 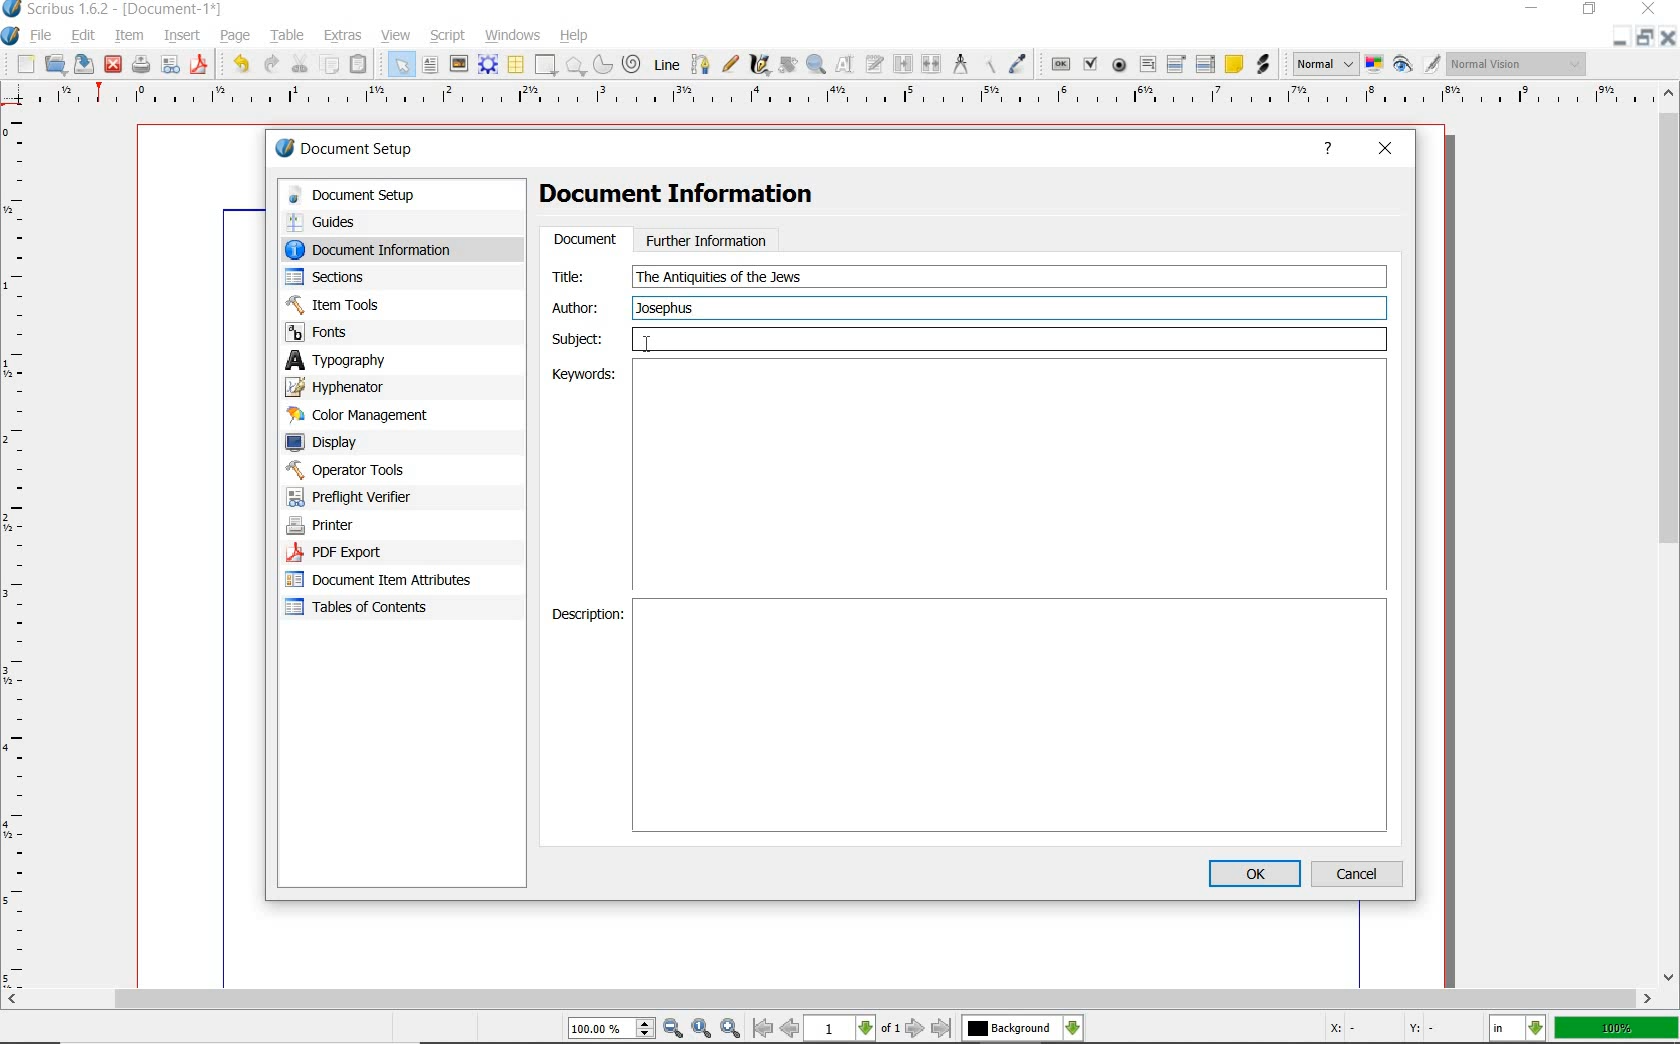 What do you see at coordinates (848, 100) in the screenshot?
I see `ruler` at bounding box center [848, 100].